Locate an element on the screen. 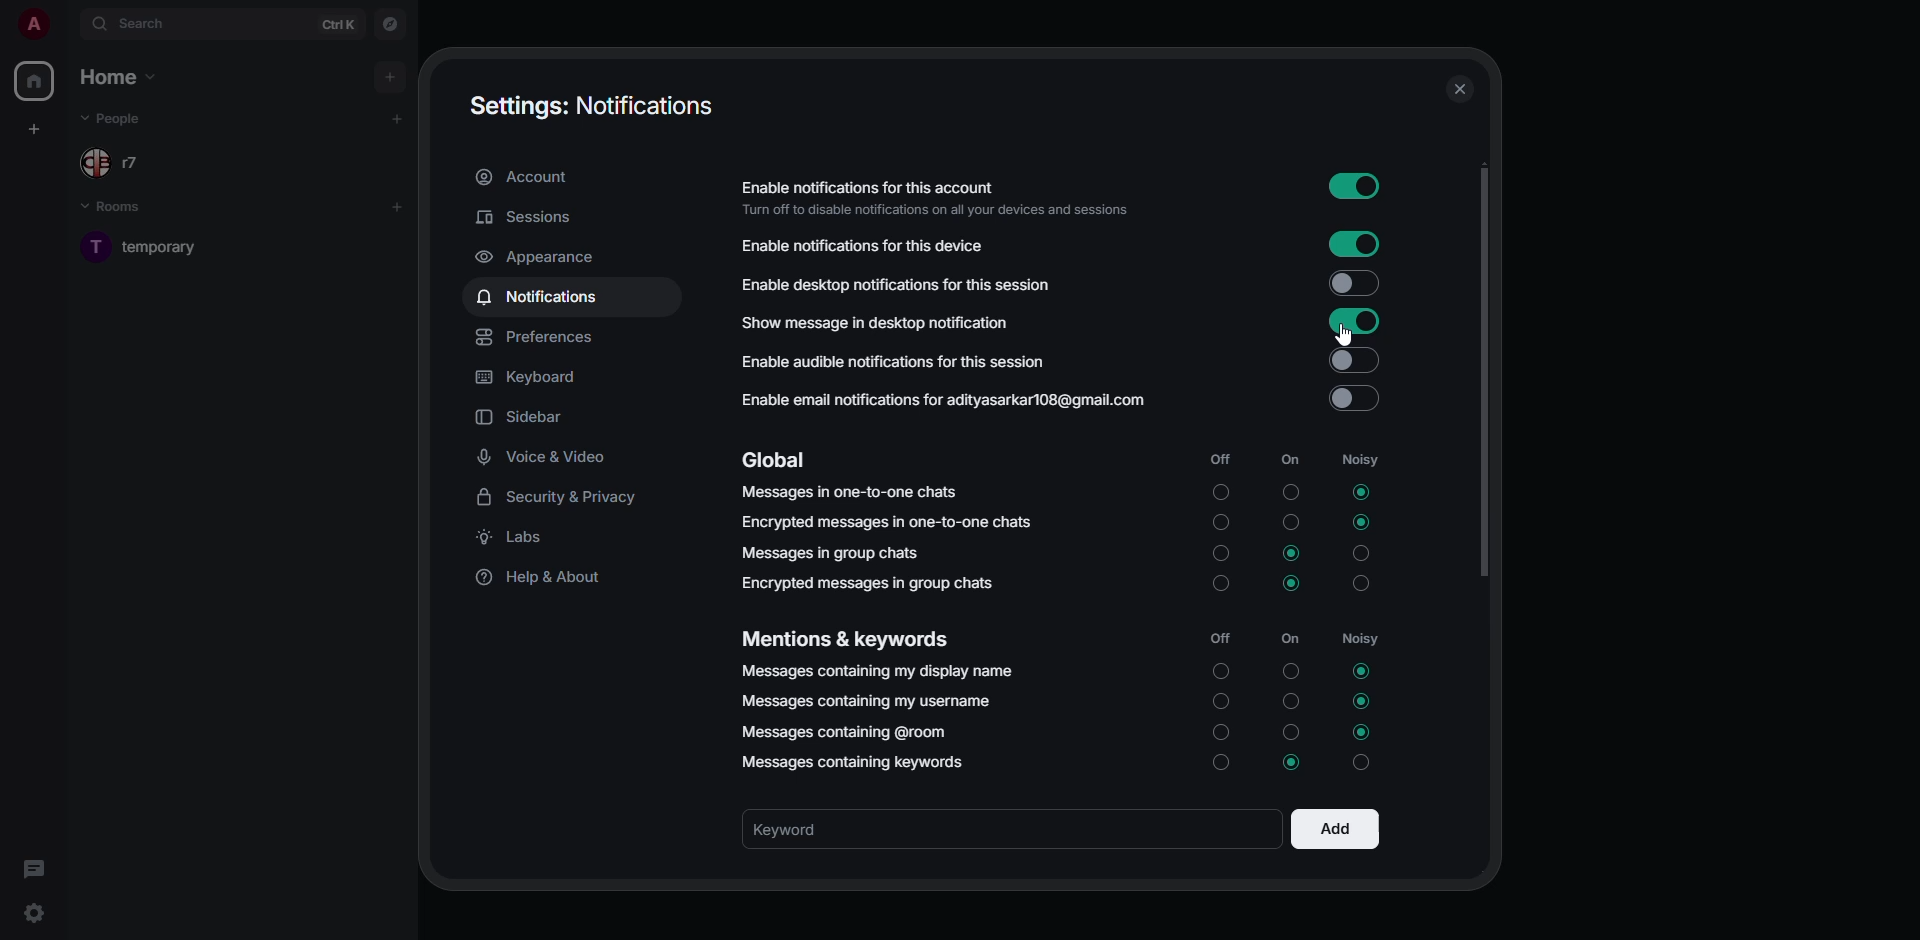 The image size is (1920, 940). selected is located at coordinates (1296, 765).